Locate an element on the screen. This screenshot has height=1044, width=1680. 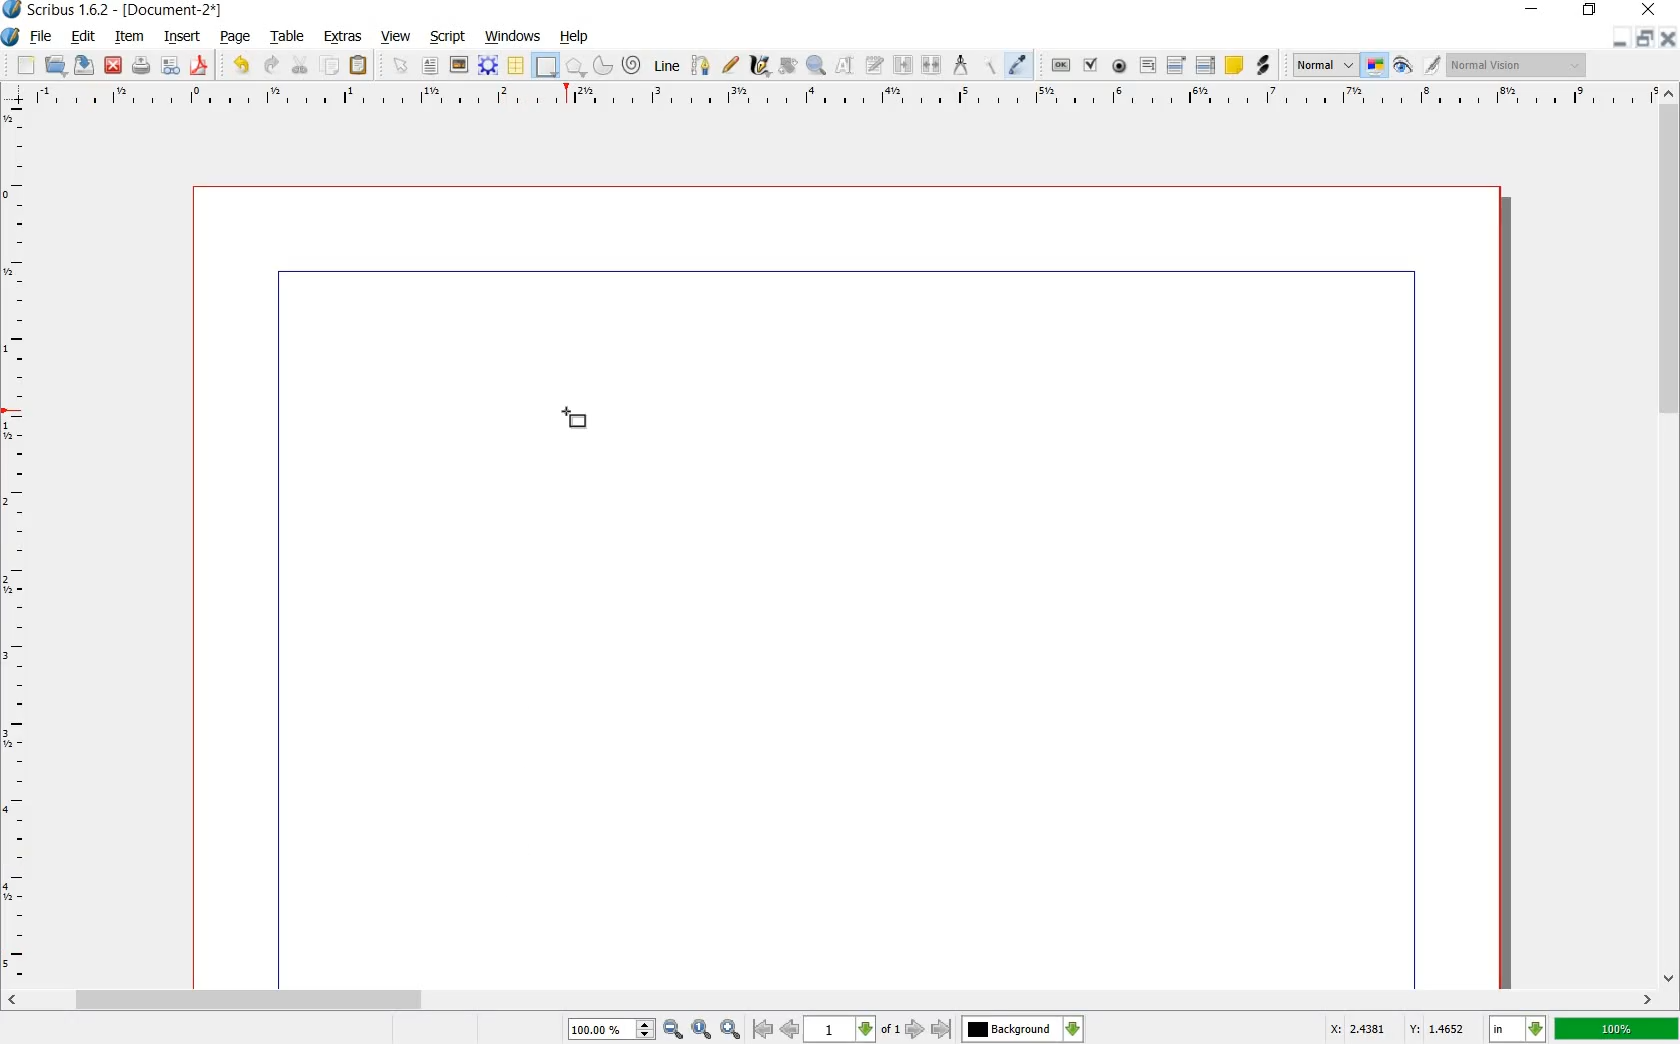
PDF COMBO BOX is located at coordinates (1175, 64).